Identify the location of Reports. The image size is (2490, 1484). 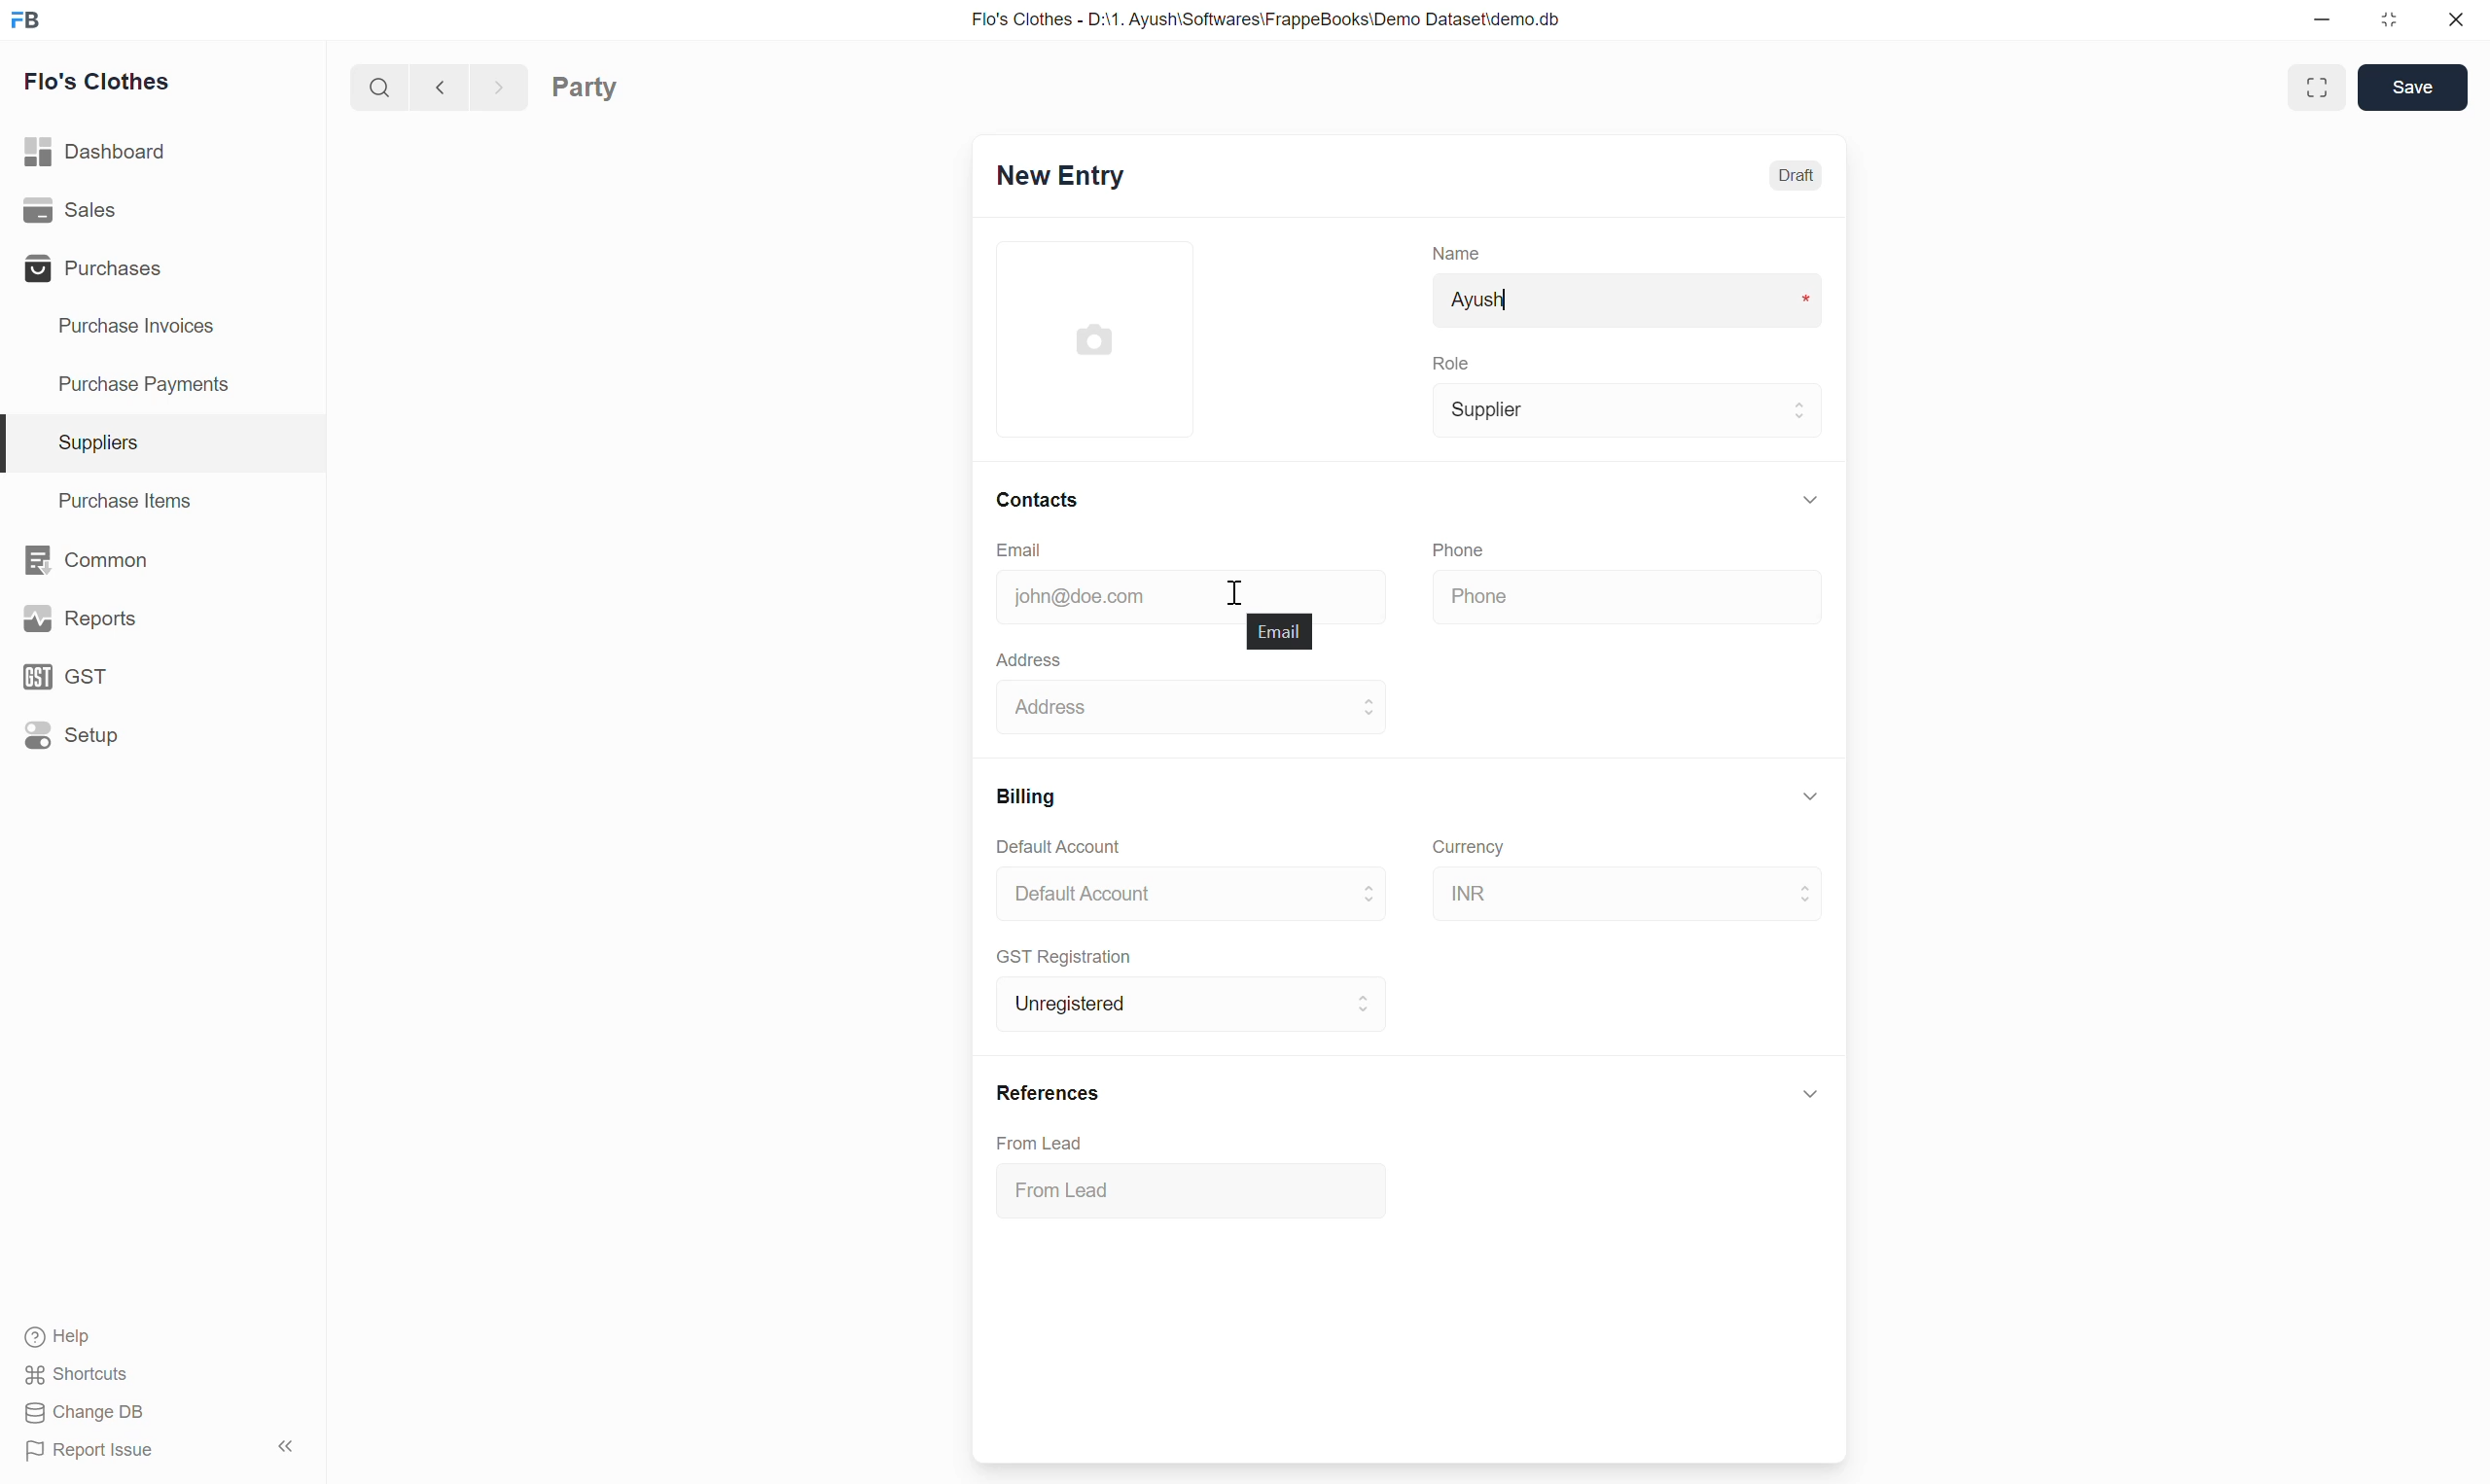
(162, 618).